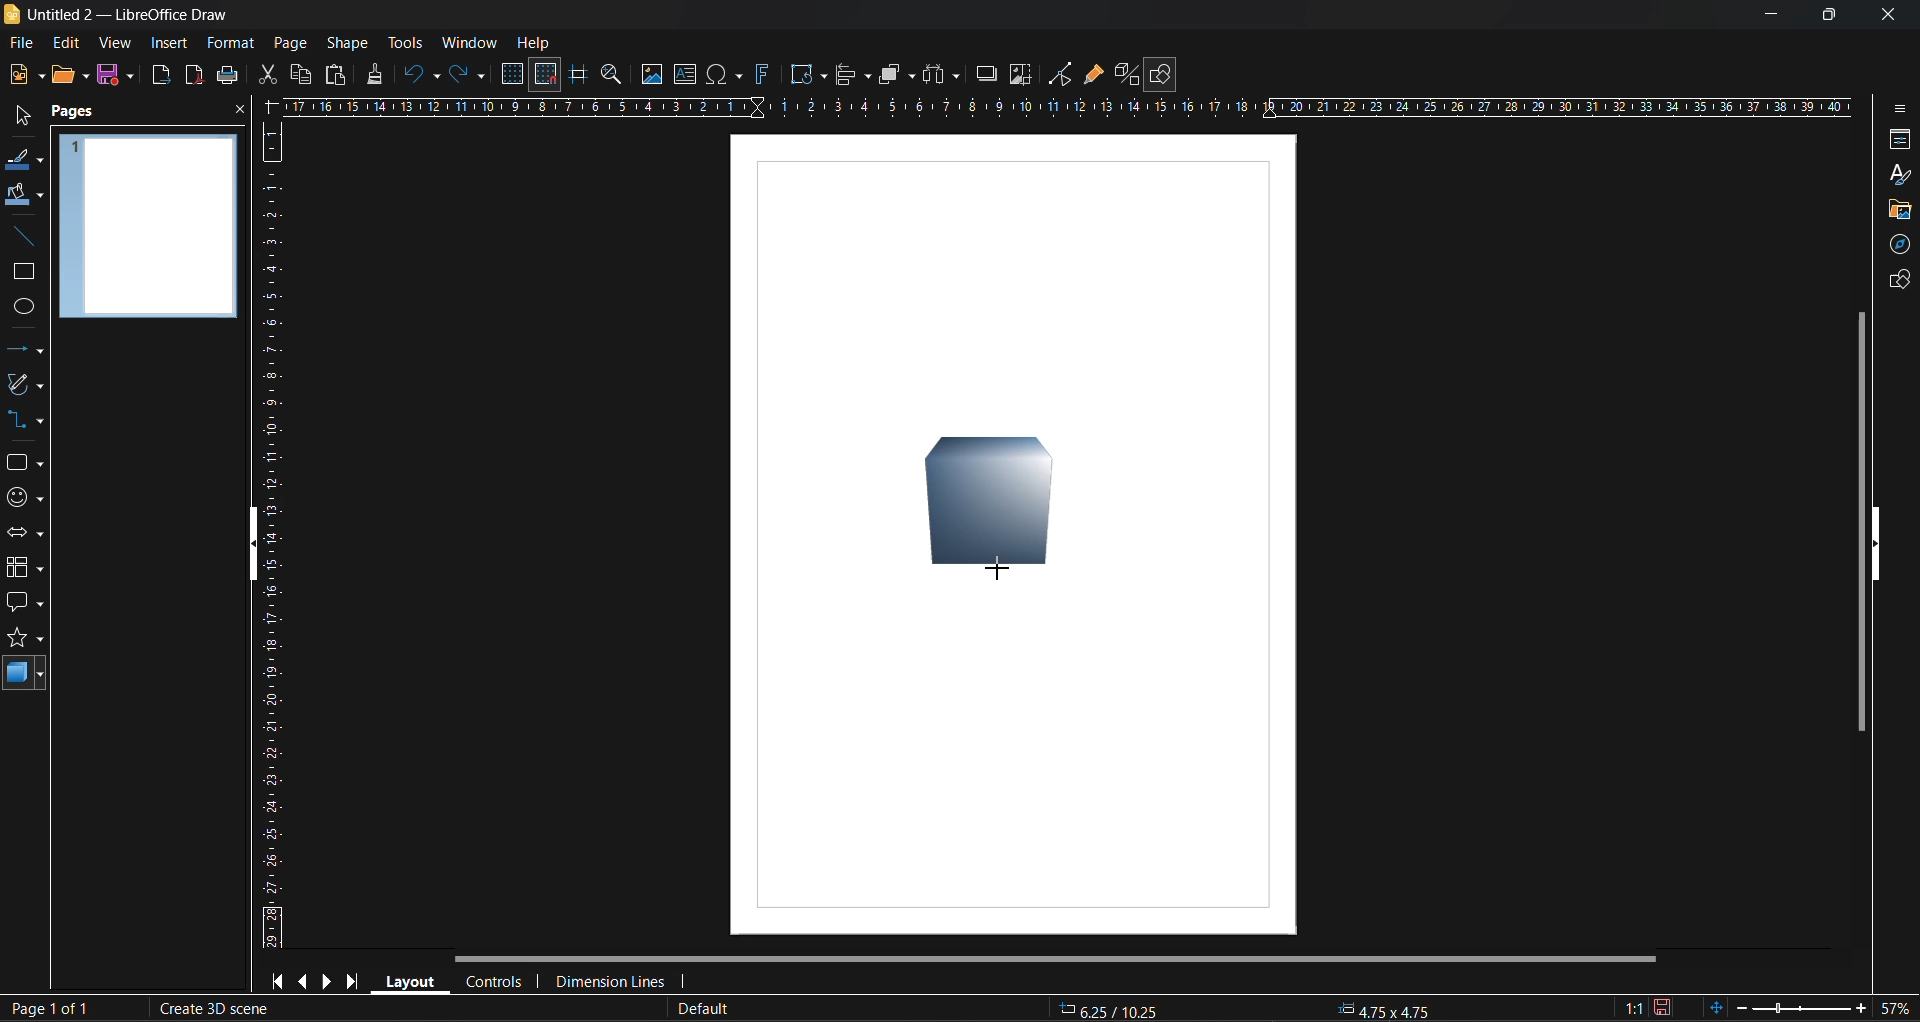 The height and width of the screenshot is (1022, 1920). What do you see at coordinates (1895, 283) in the screenshot?
I see `shapes` at bounding box center [1895, 283].